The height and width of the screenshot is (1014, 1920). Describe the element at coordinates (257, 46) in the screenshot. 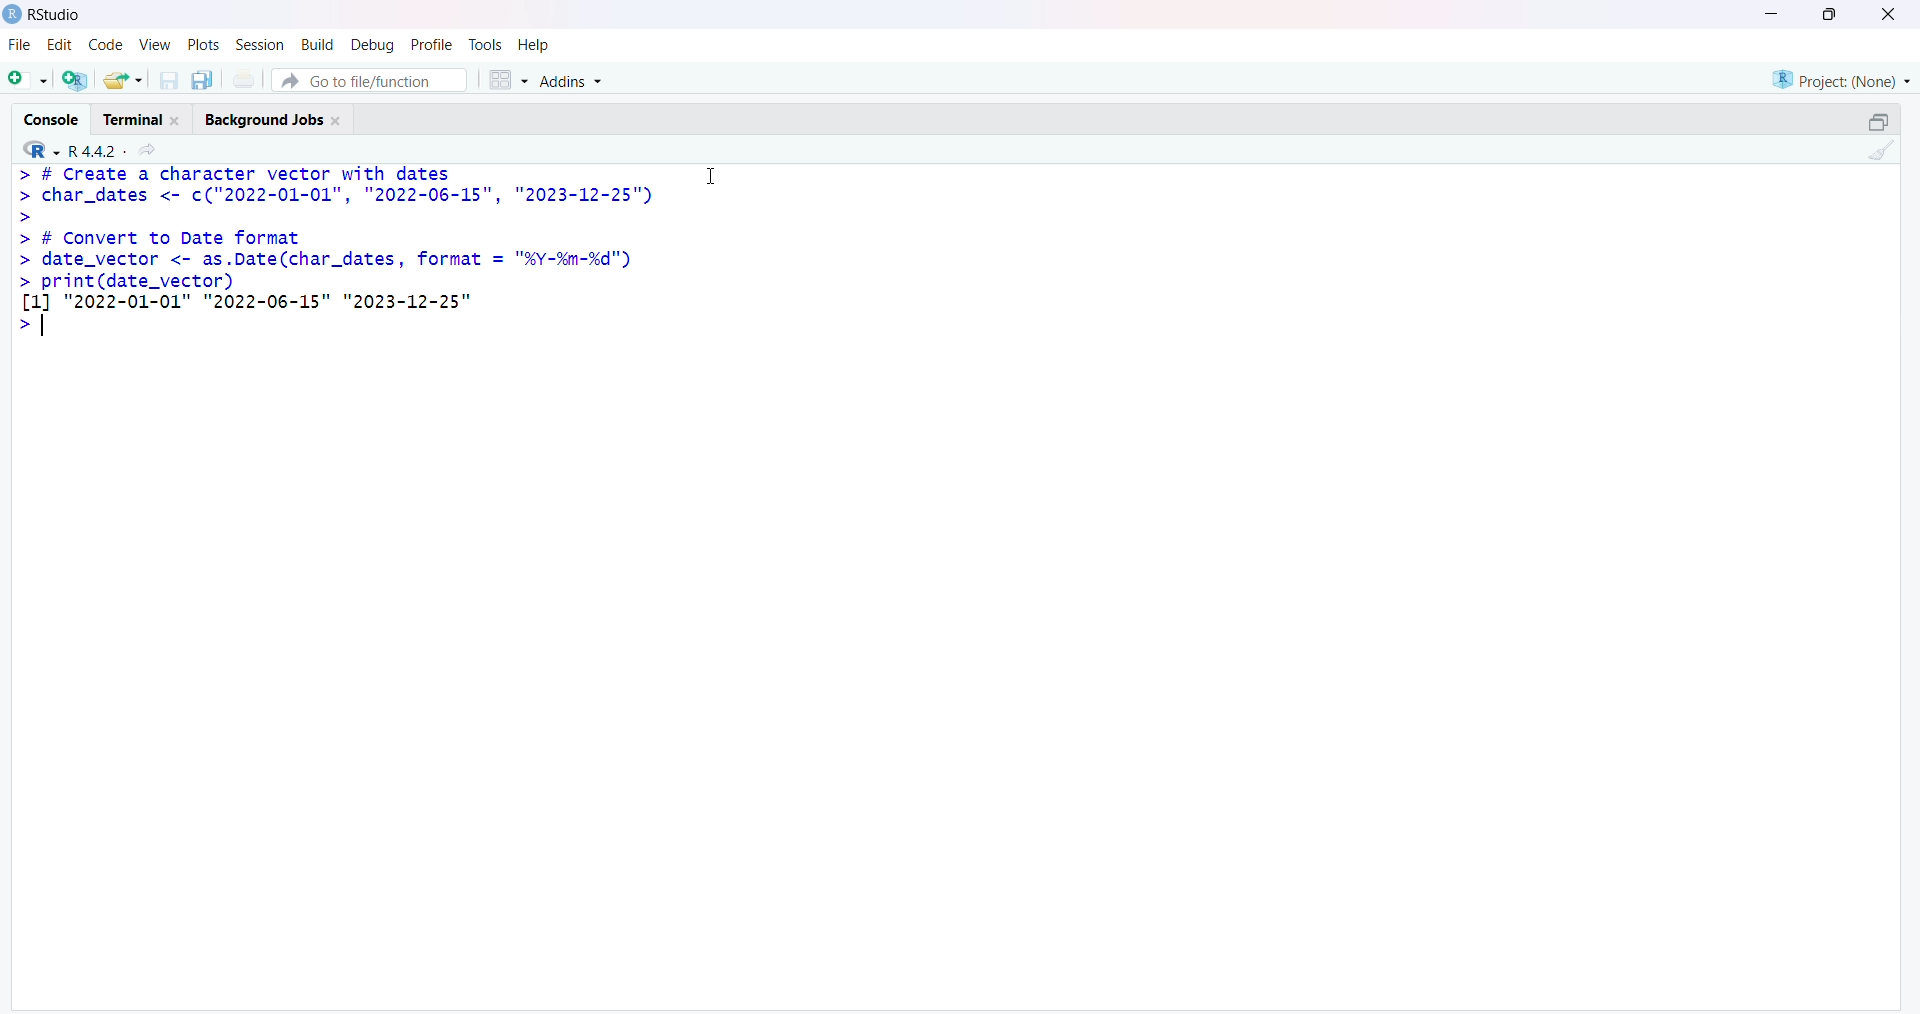

I see `Session` at that location.